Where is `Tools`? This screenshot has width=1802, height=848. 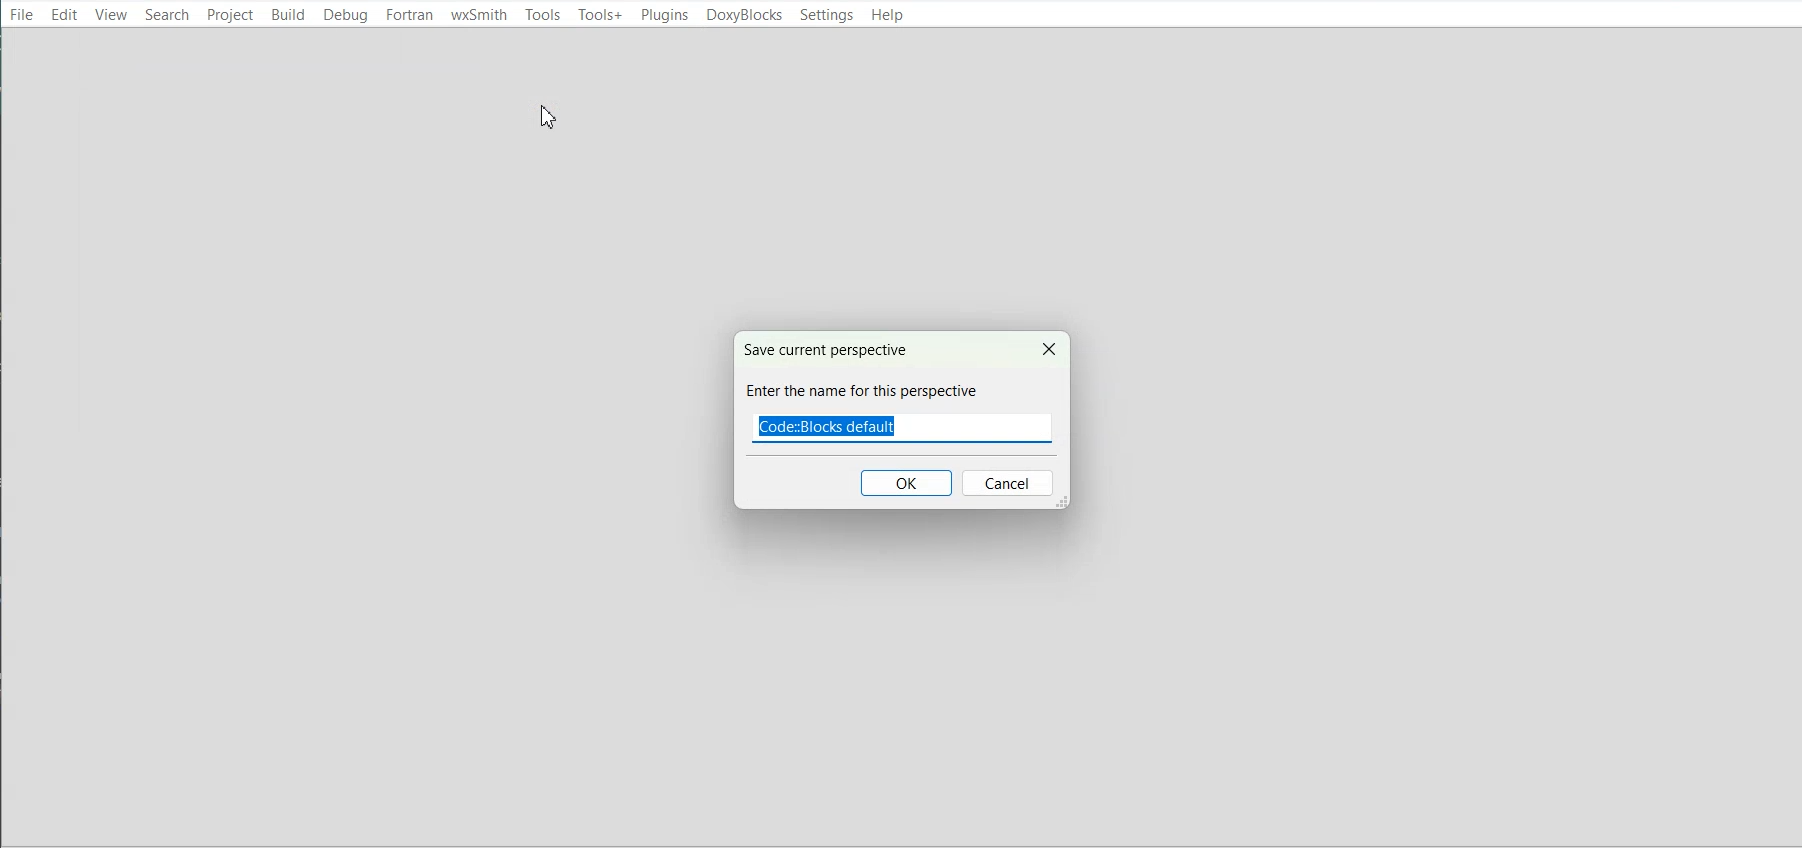 Tools is located at coordinates (542, 14).